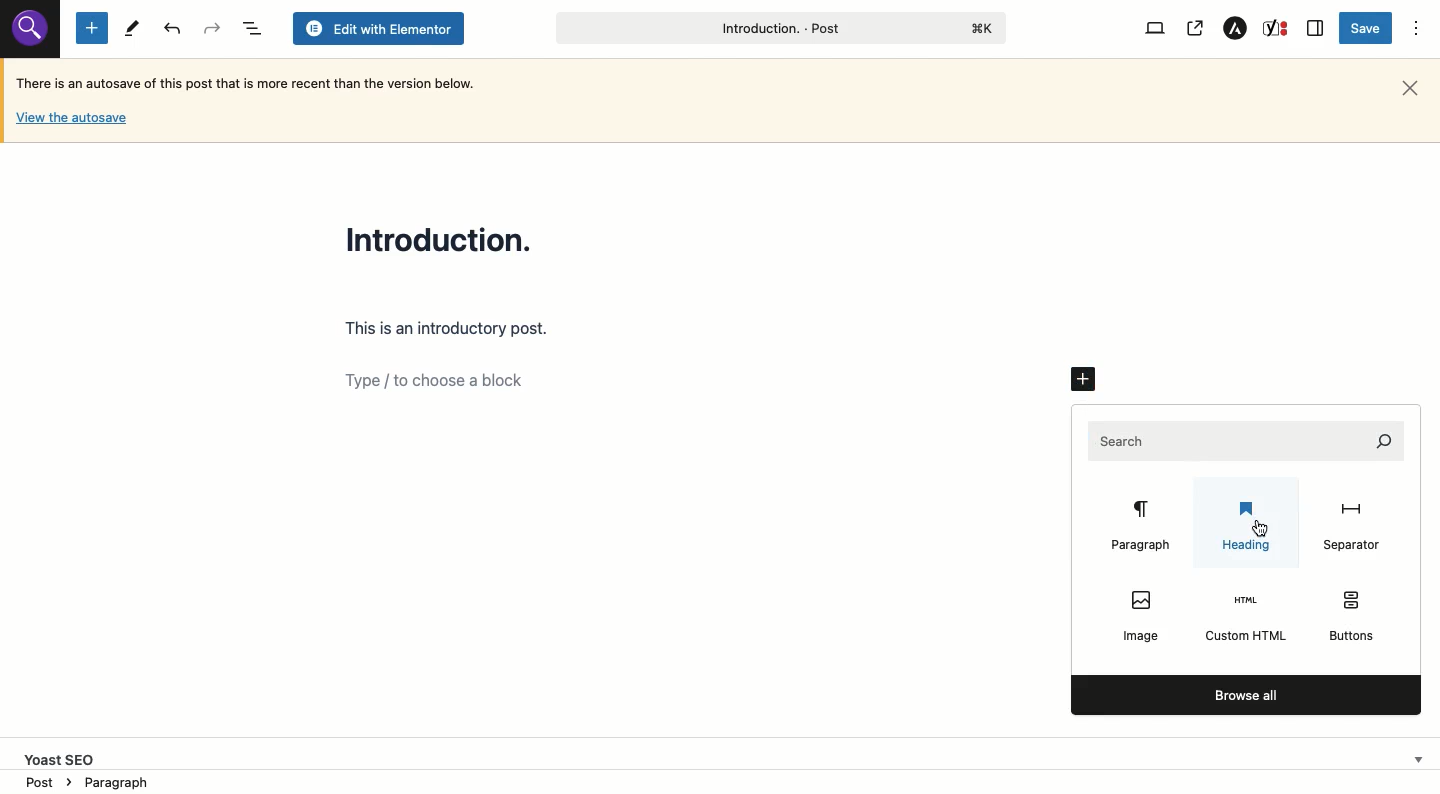 The height and width of the screenshot is (794, 1440). I want to click on Browse all, so click(1244, 694).